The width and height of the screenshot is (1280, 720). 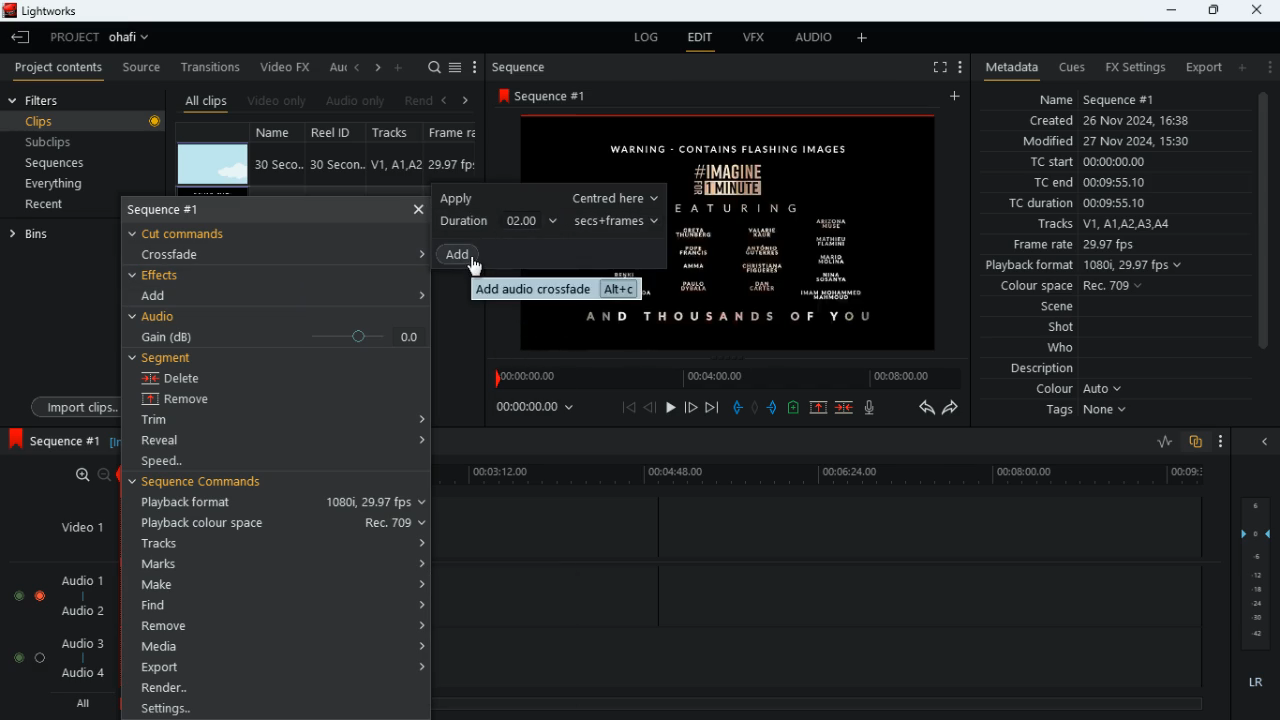 What do you see at coordinates (1268, 66) in the screenshot?
I see `more` at bounding box center [1268, 66].